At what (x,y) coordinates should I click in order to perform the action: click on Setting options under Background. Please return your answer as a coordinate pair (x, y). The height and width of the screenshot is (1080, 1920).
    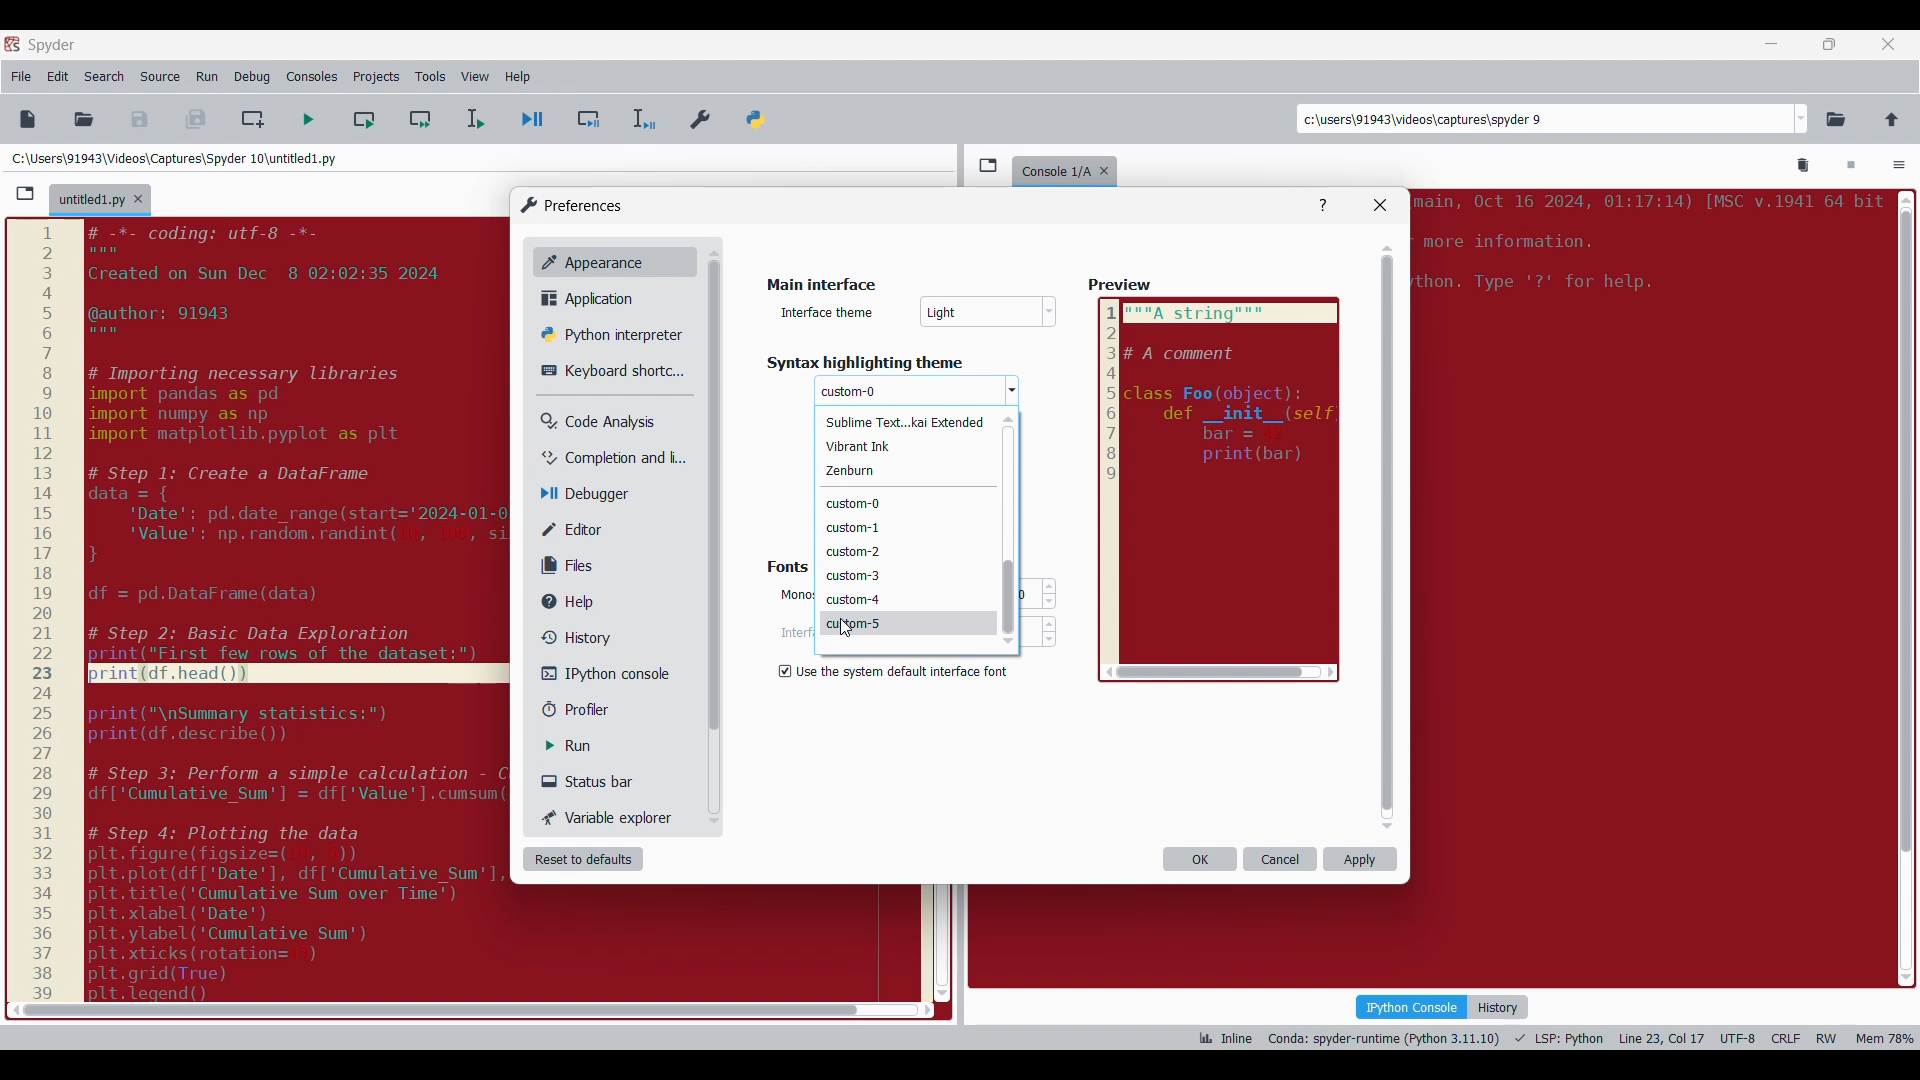
    Looking at the image, I should click on (898, 669).